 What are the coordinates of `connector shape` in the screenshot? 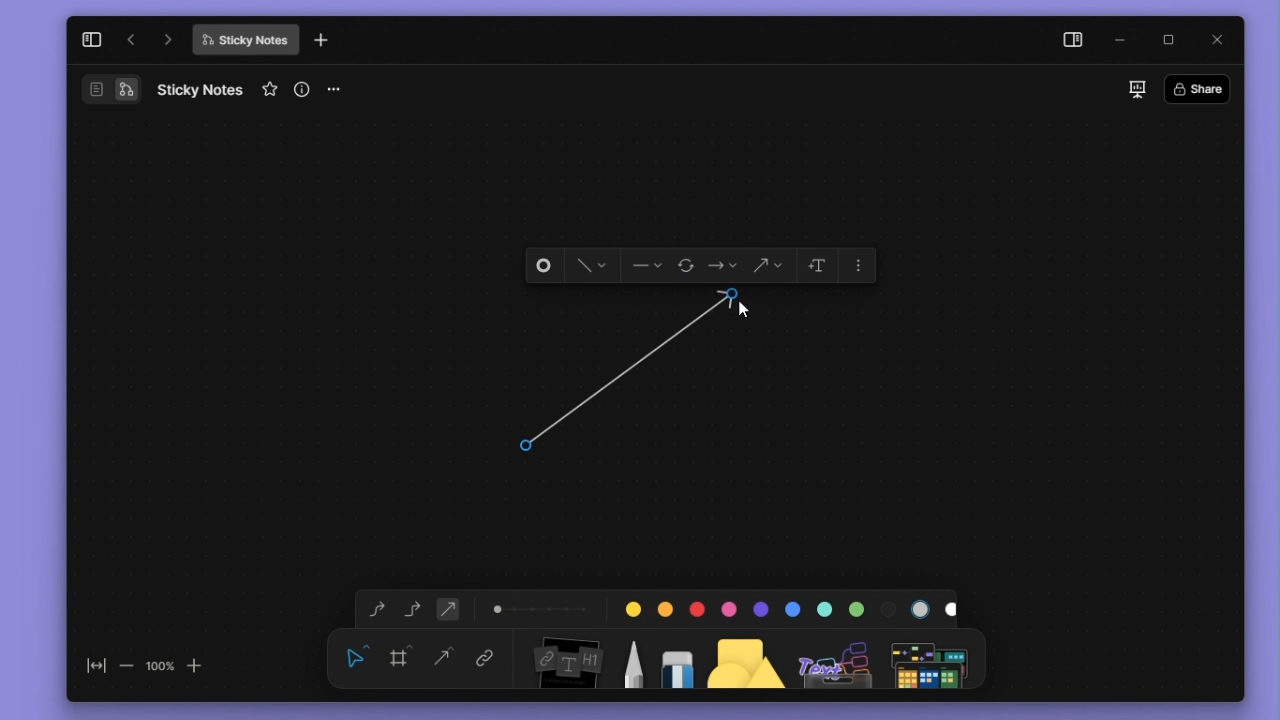 It's located at (767, 266).